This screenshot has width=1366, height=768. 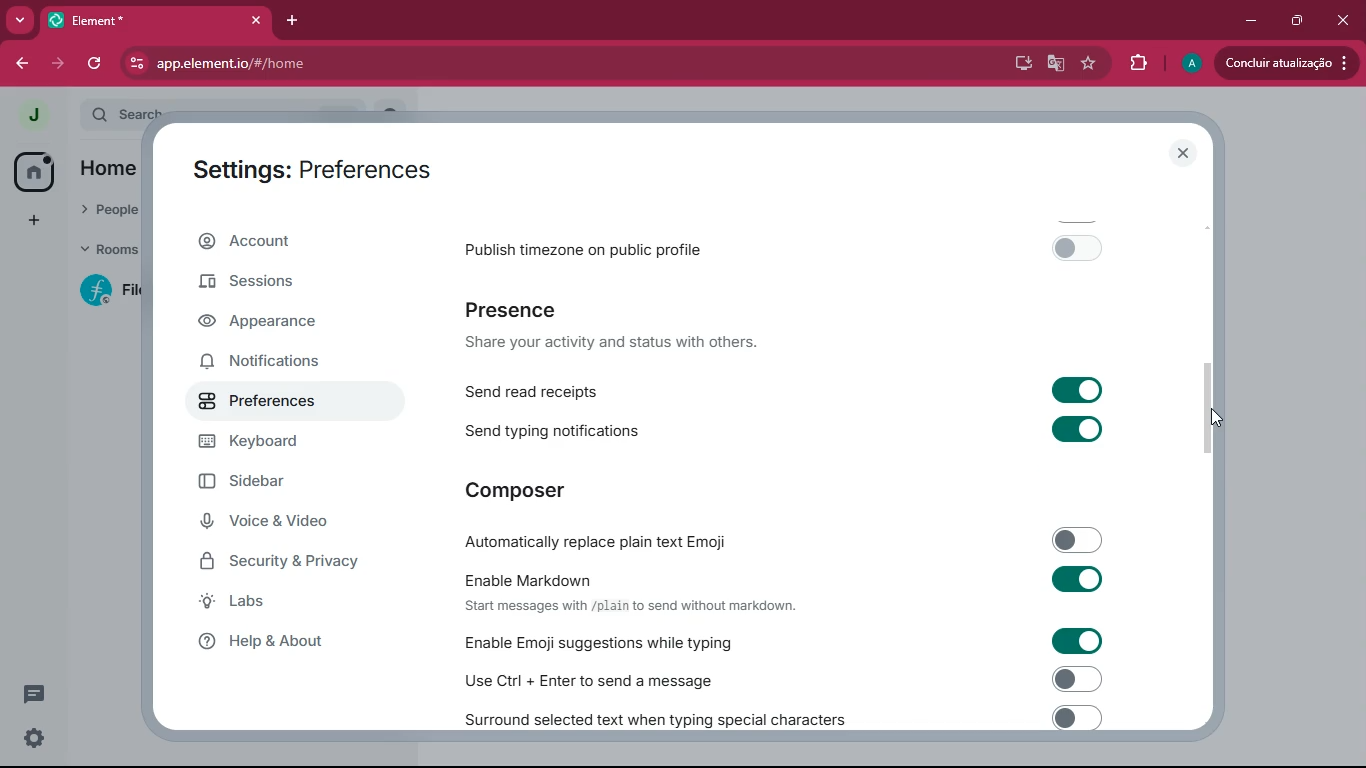 I want to click on close, so click(x=1341, y=20).